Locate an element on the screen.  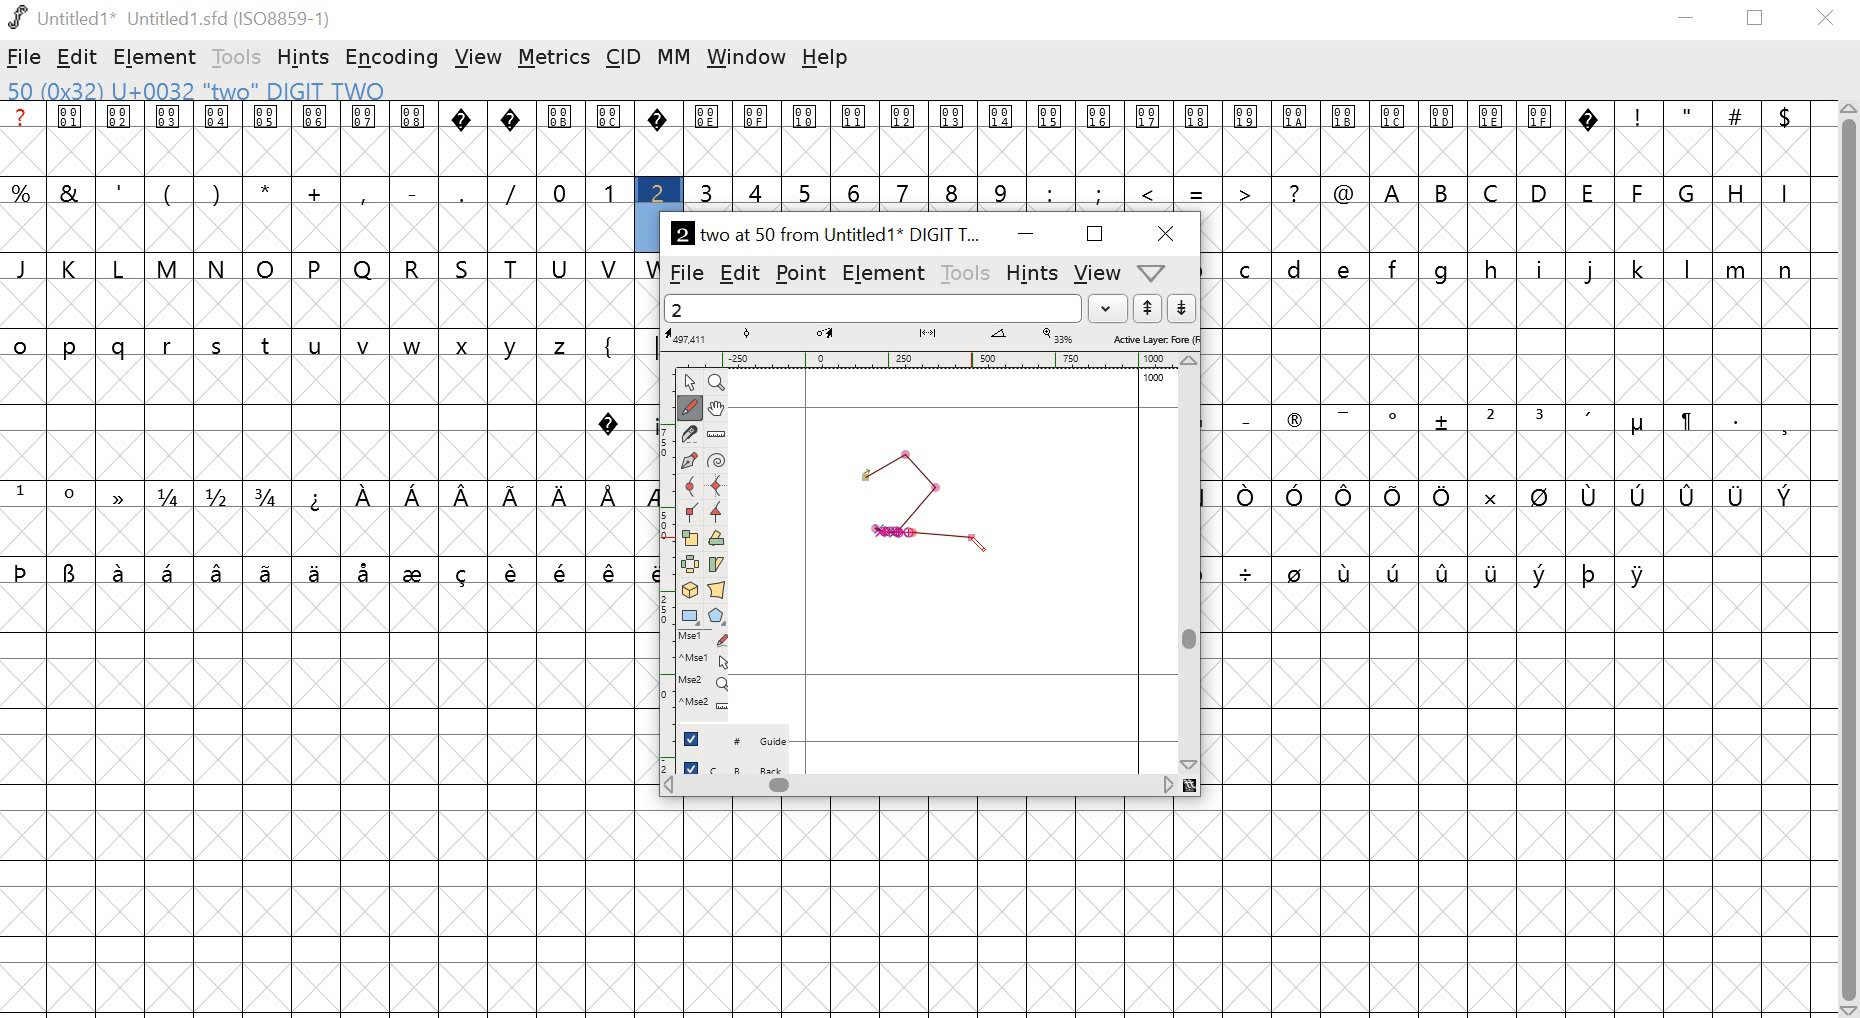
word list field is located at coordinates (873, 308).